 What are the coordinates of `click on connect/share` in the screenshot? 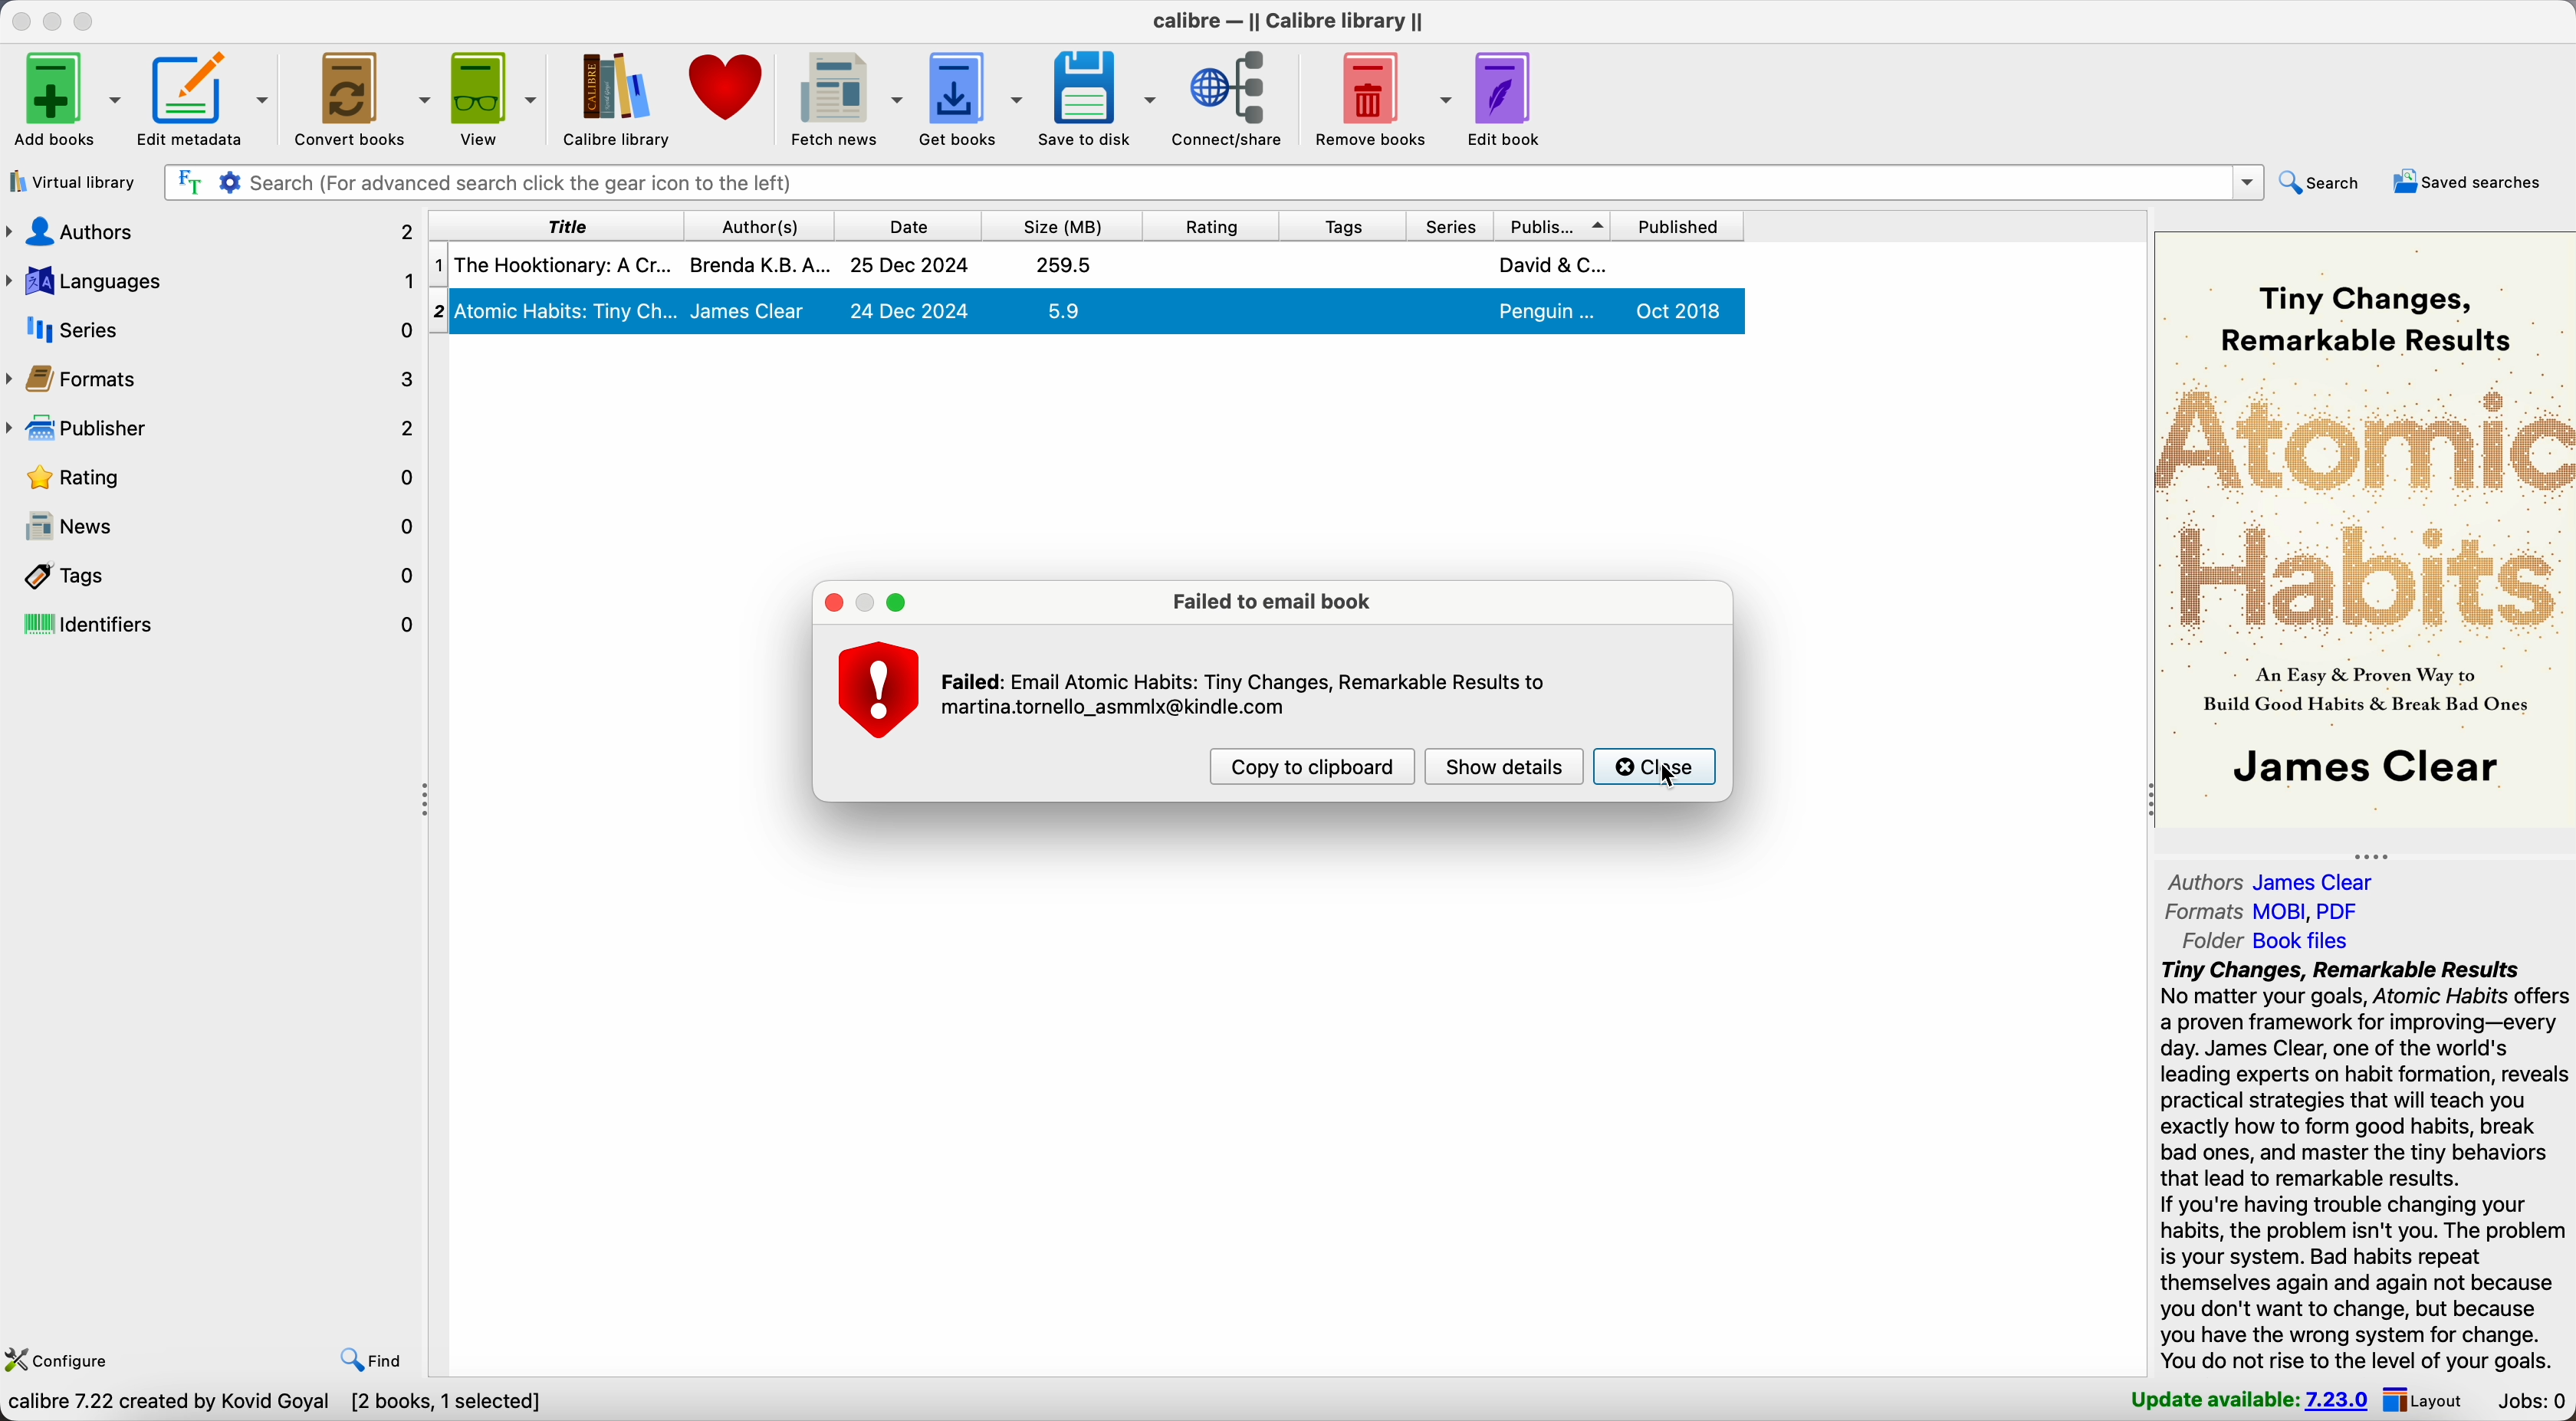 It's located at (1229, 102).